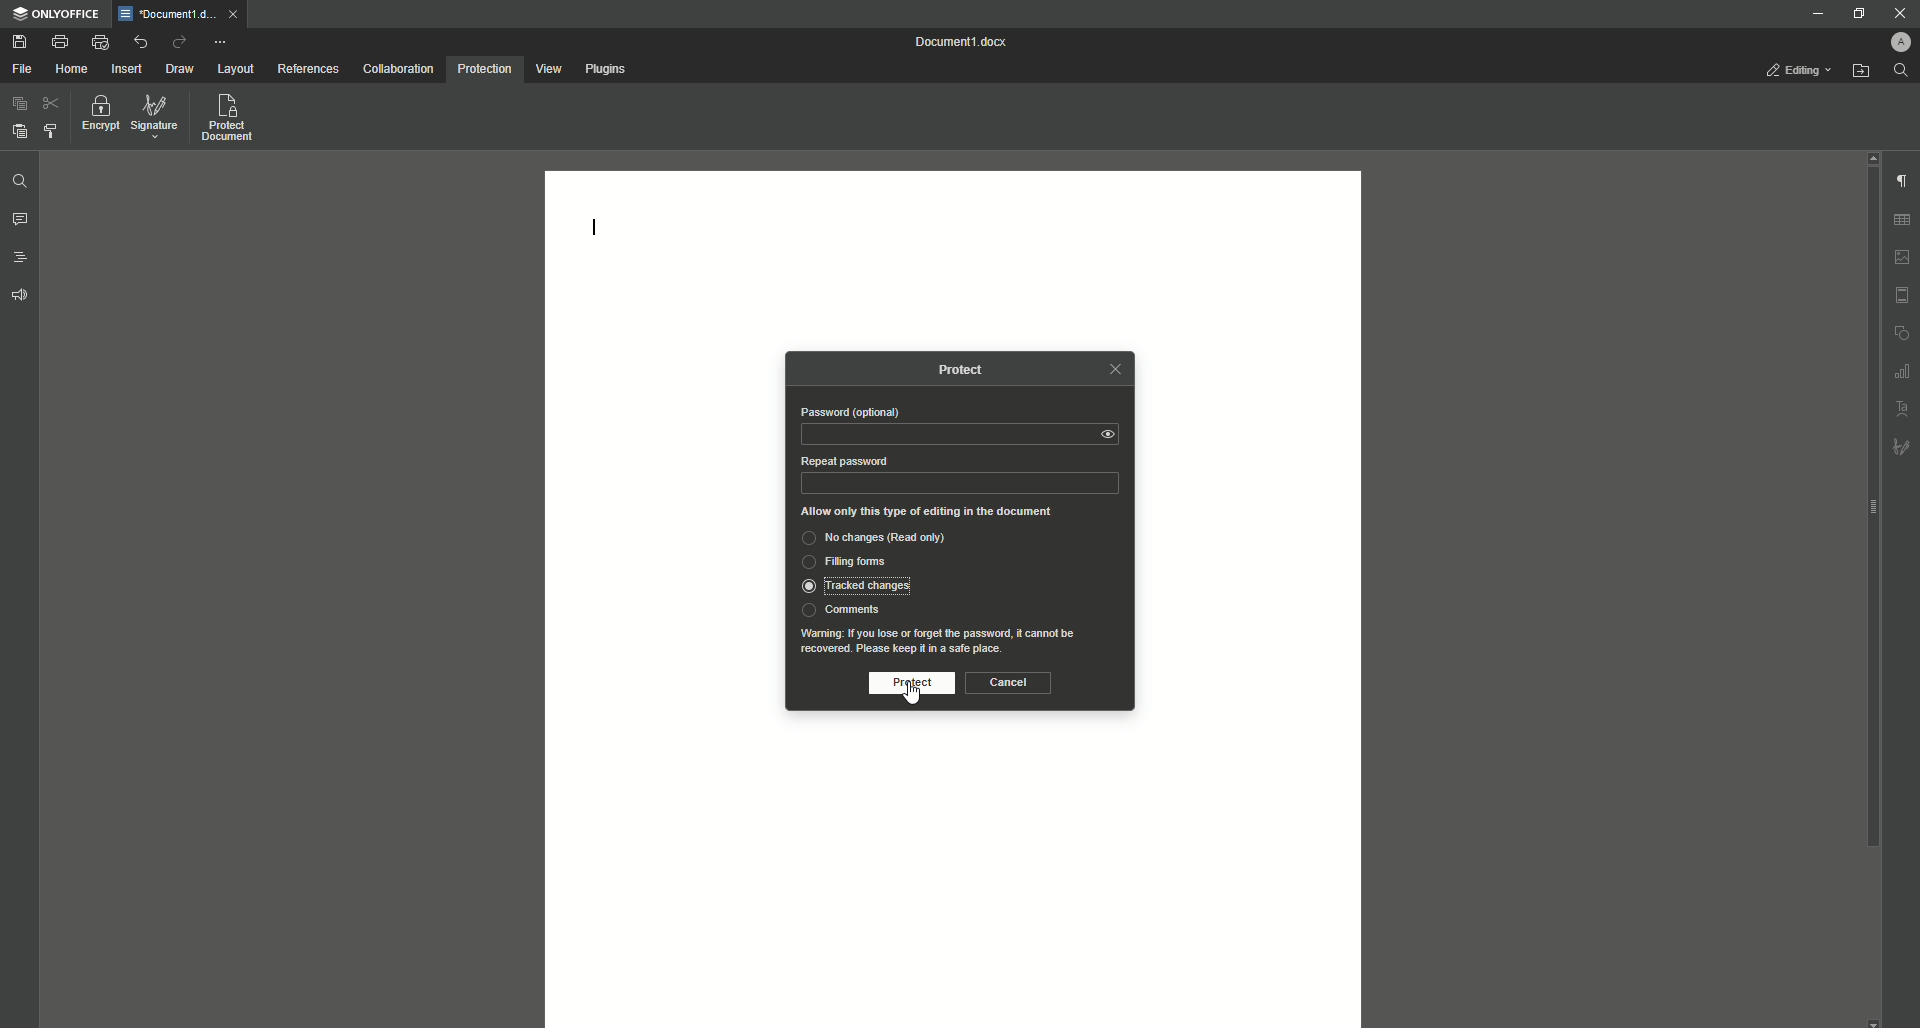 This screenshot has width=1920, height=1028. What do you see at coordinates (849, 411) in the screenshot?
I see `Password (optional)` at bounding box center [849, 411].